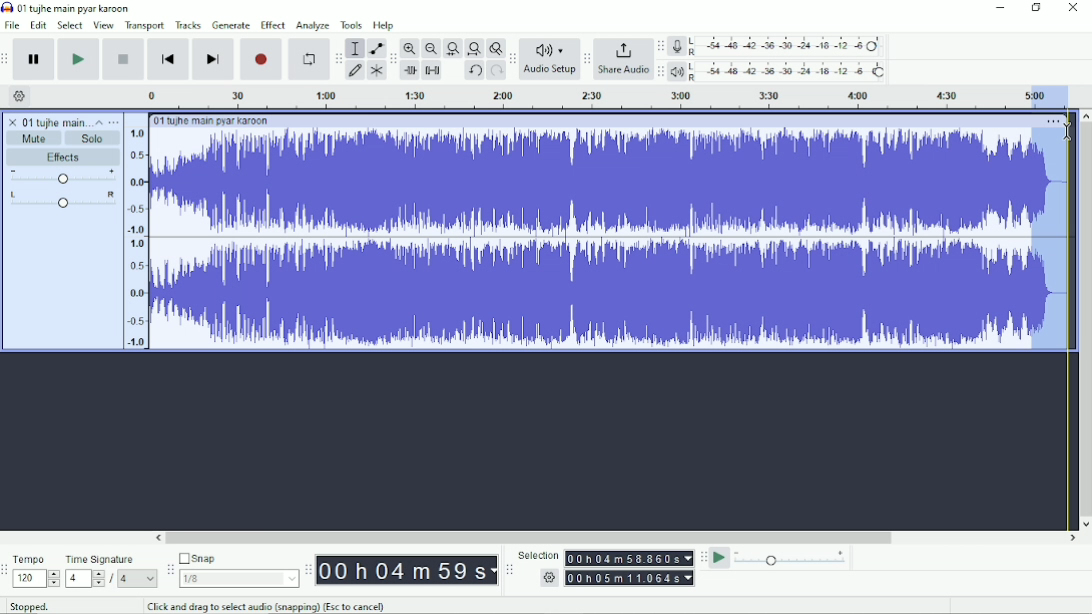 This screenshot has height=614, width=1092. I want to click on Selection tool, so click(355, 48).